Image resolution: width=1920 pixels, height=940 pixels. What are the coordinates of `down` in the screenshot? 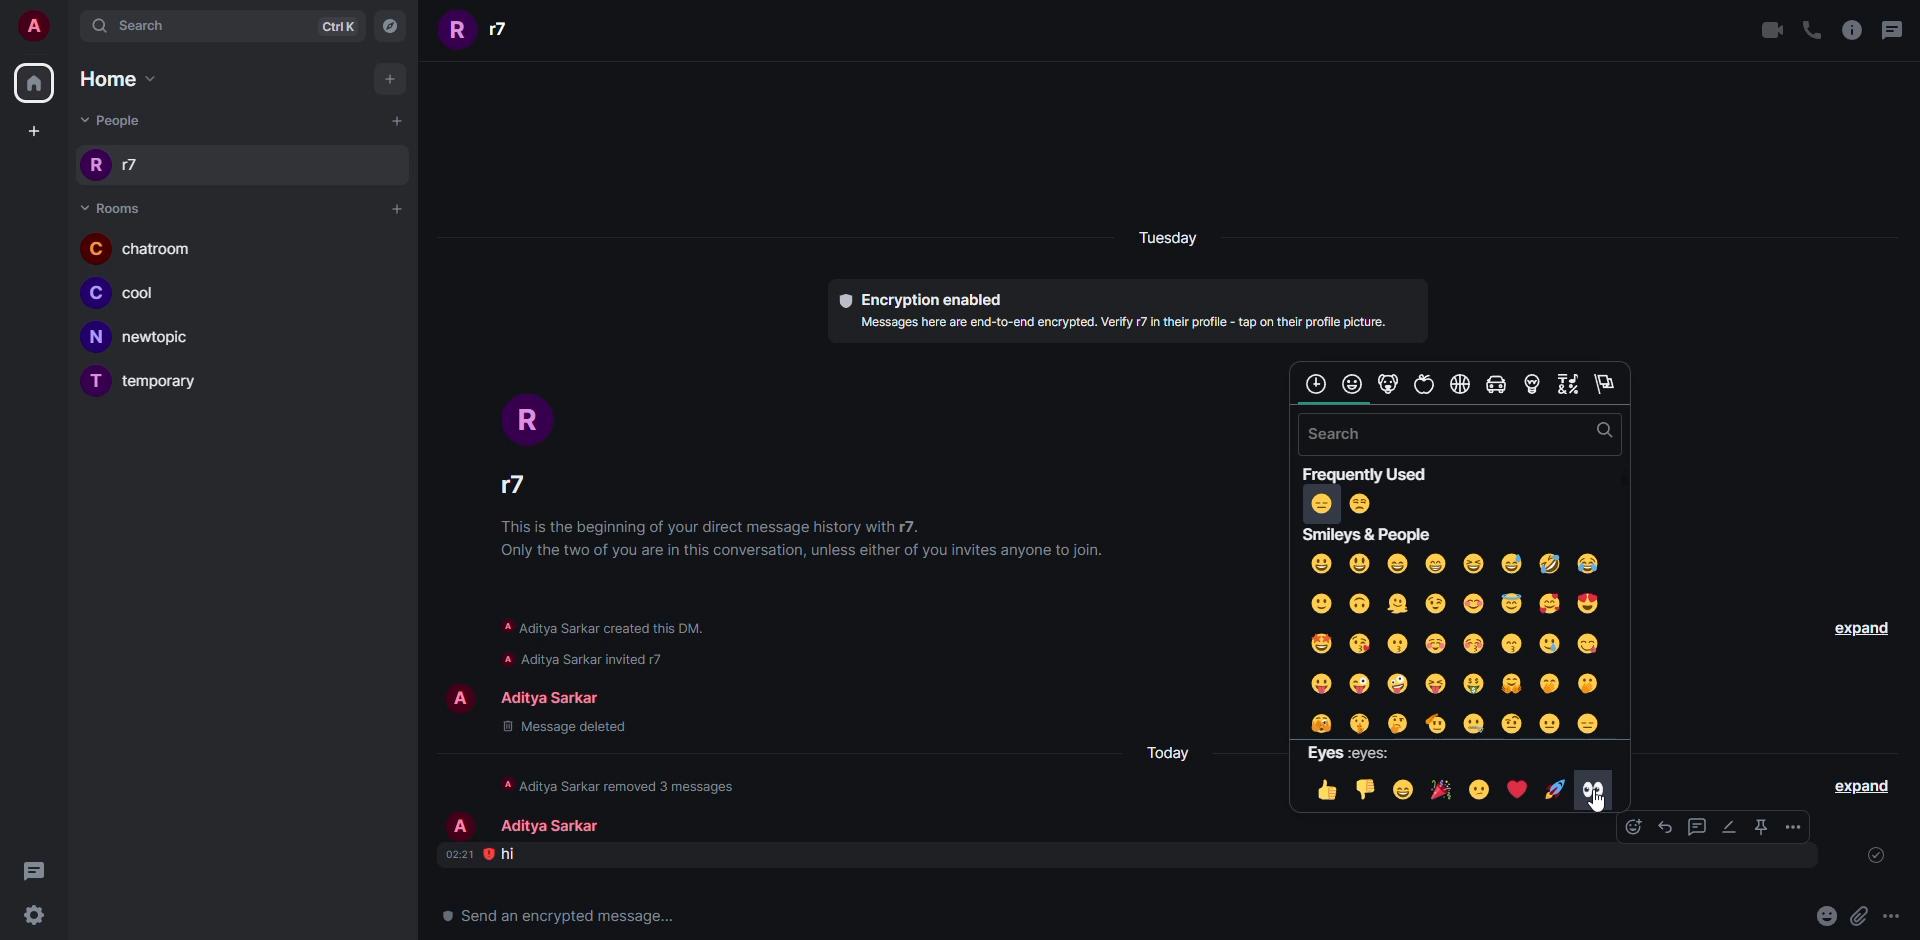 It's located at (1367, 789).